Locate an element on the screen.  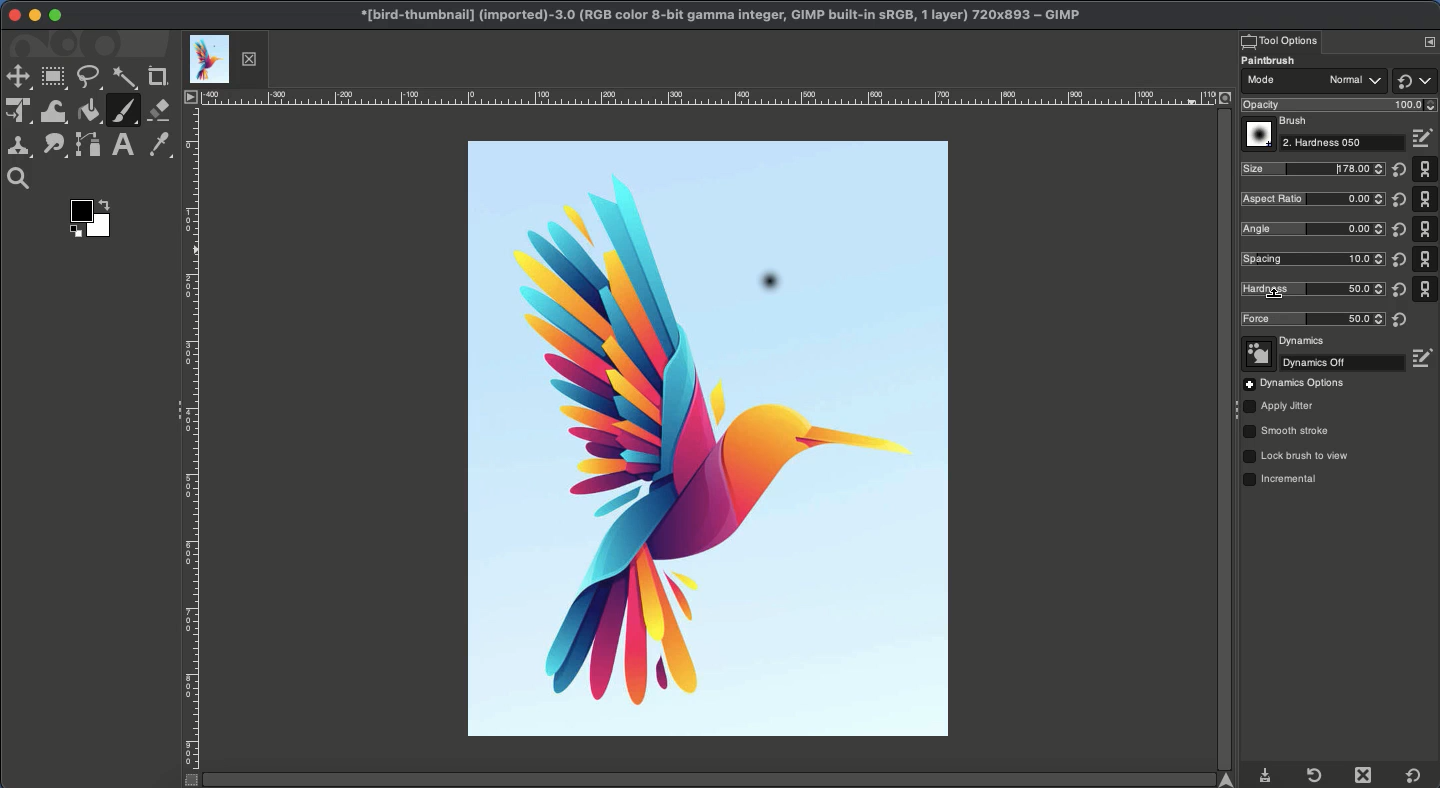
image is located at coordinates (600, 287).